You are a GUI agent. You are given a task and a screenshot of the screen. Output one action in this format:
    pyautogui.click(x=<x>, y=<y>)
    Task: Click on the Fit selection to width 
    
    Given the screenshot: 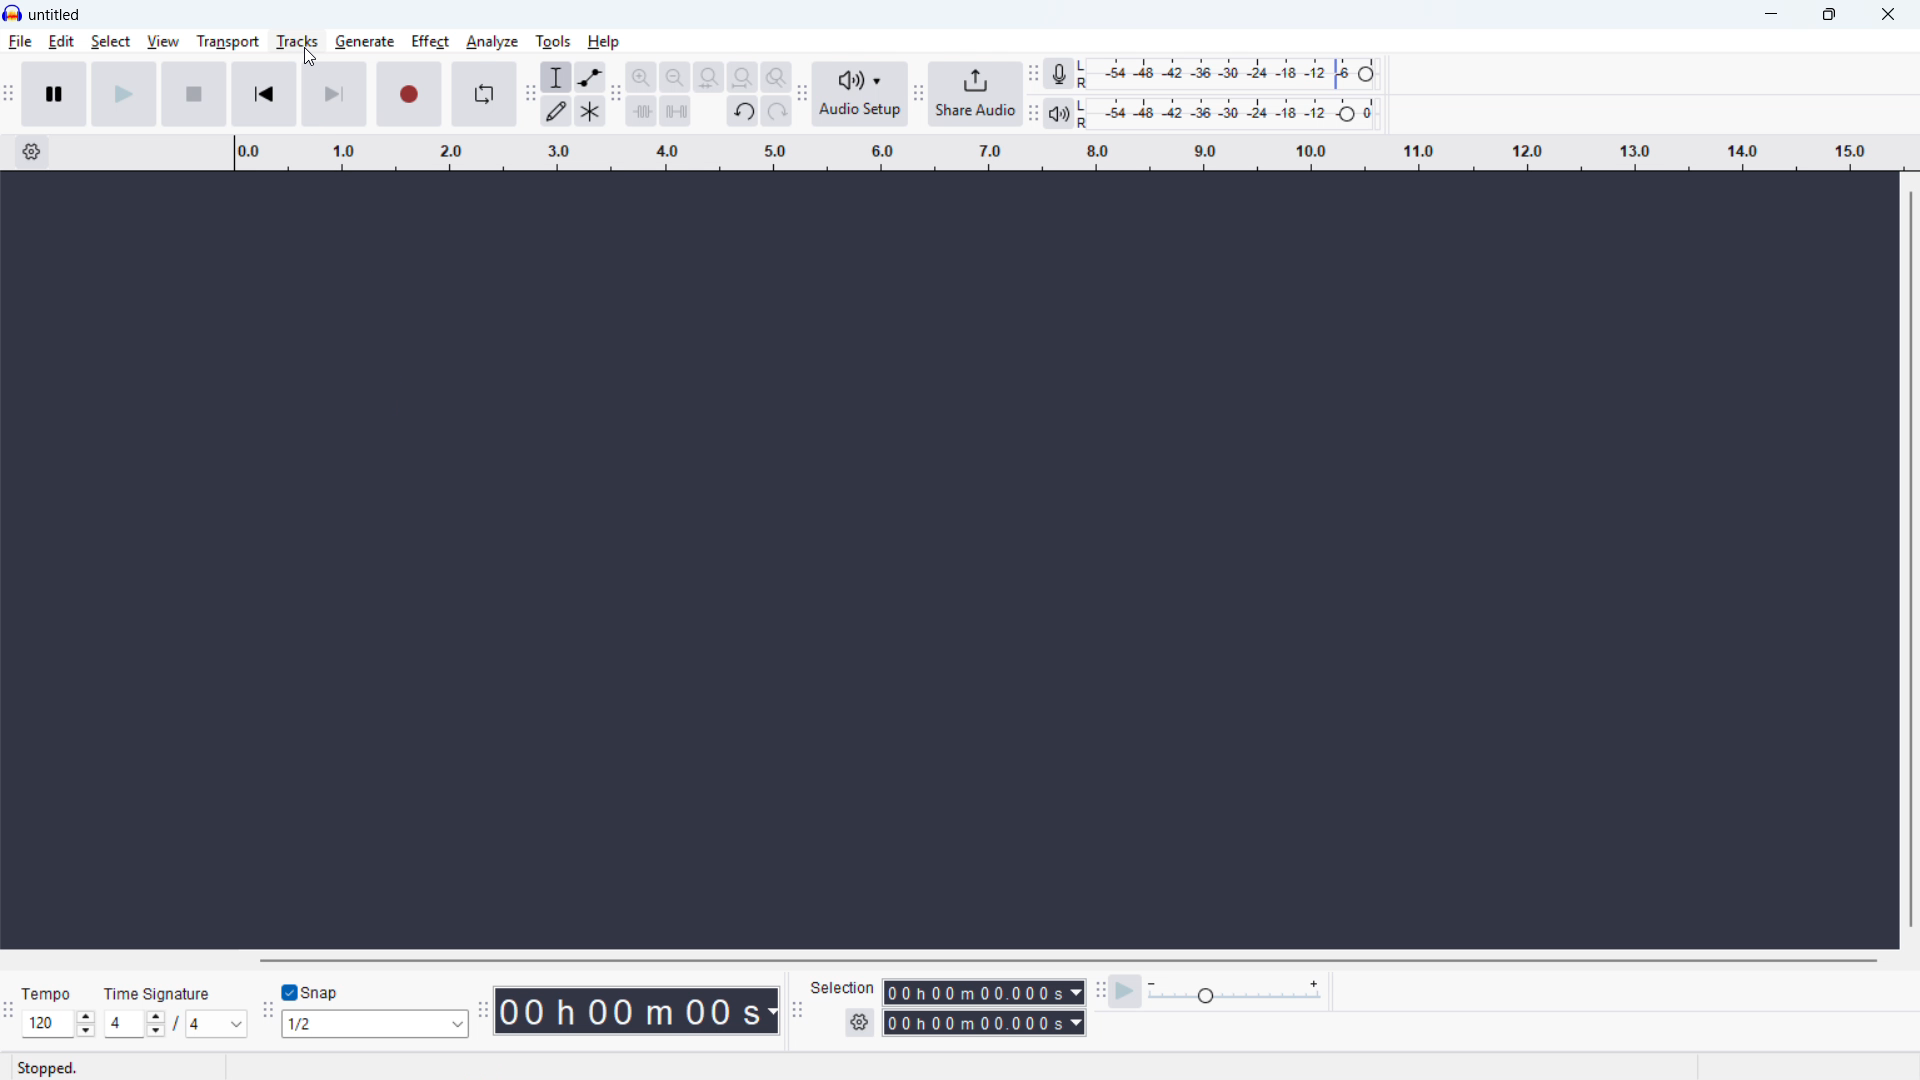 What is the action you would take?
    pyautogui.click(x=709, y=77)
    